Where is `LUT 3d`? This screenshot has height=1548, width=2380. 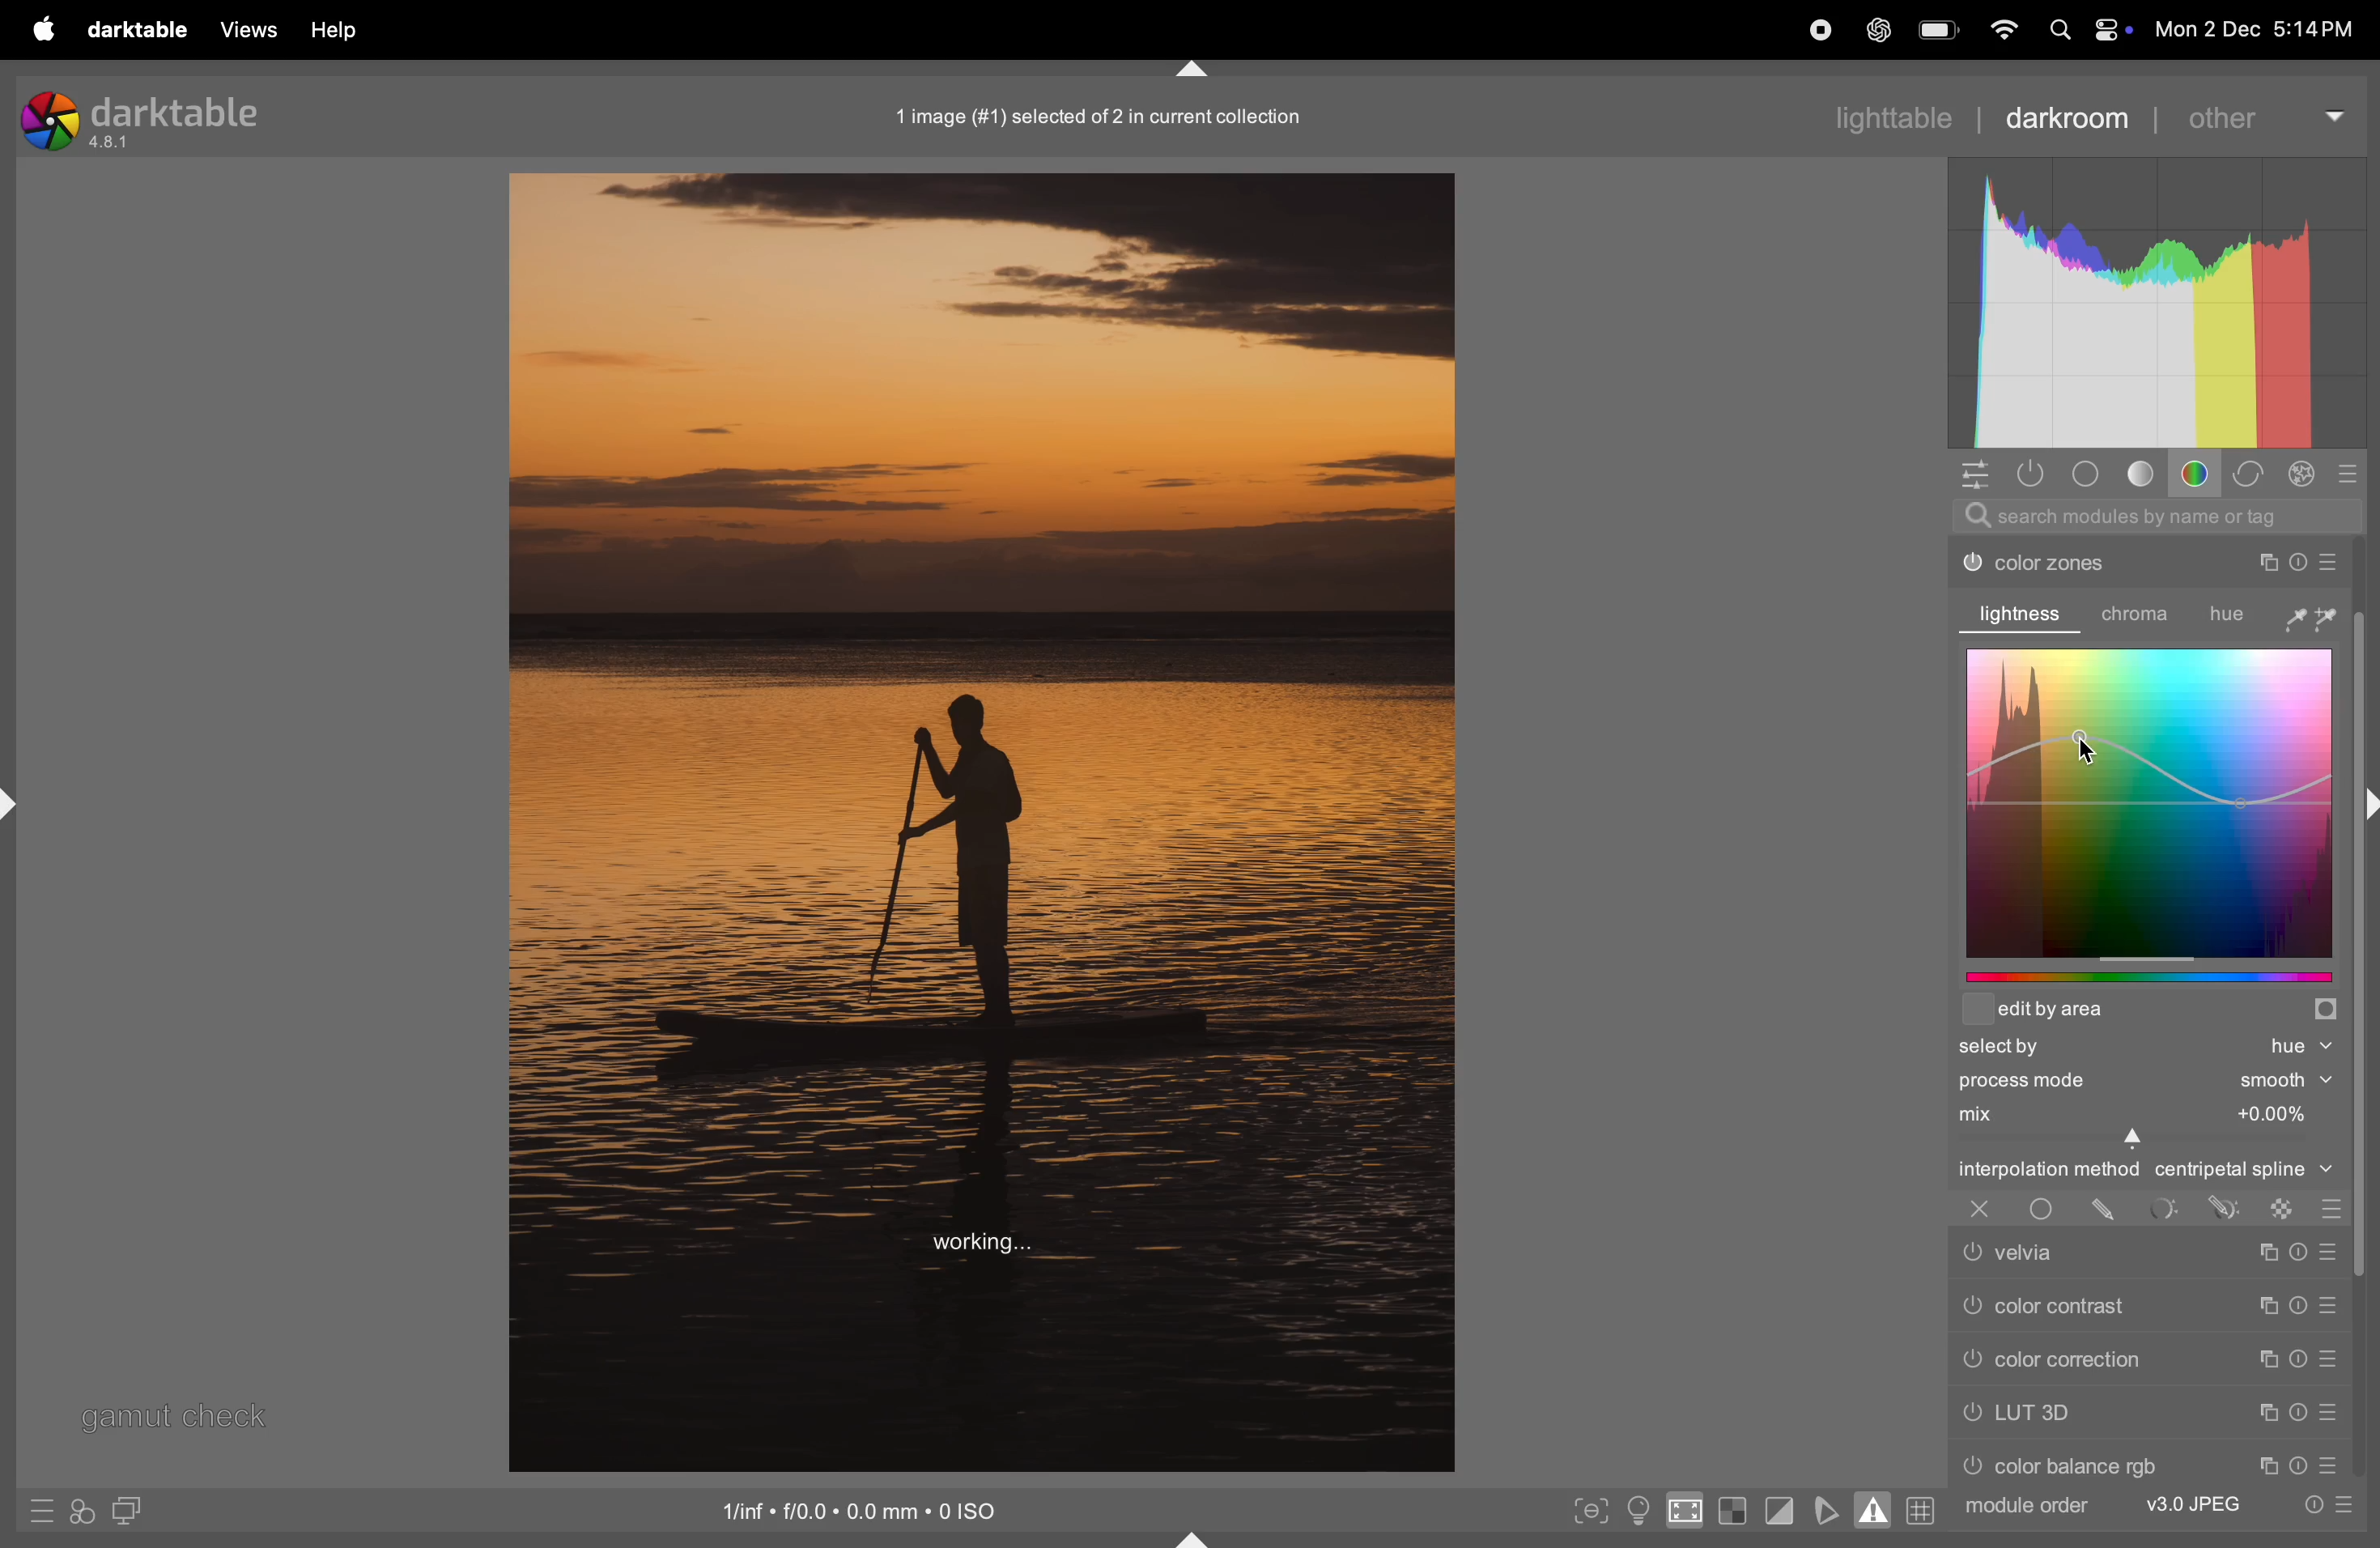 LUT 3d is located at coordinates (2089, 1413).